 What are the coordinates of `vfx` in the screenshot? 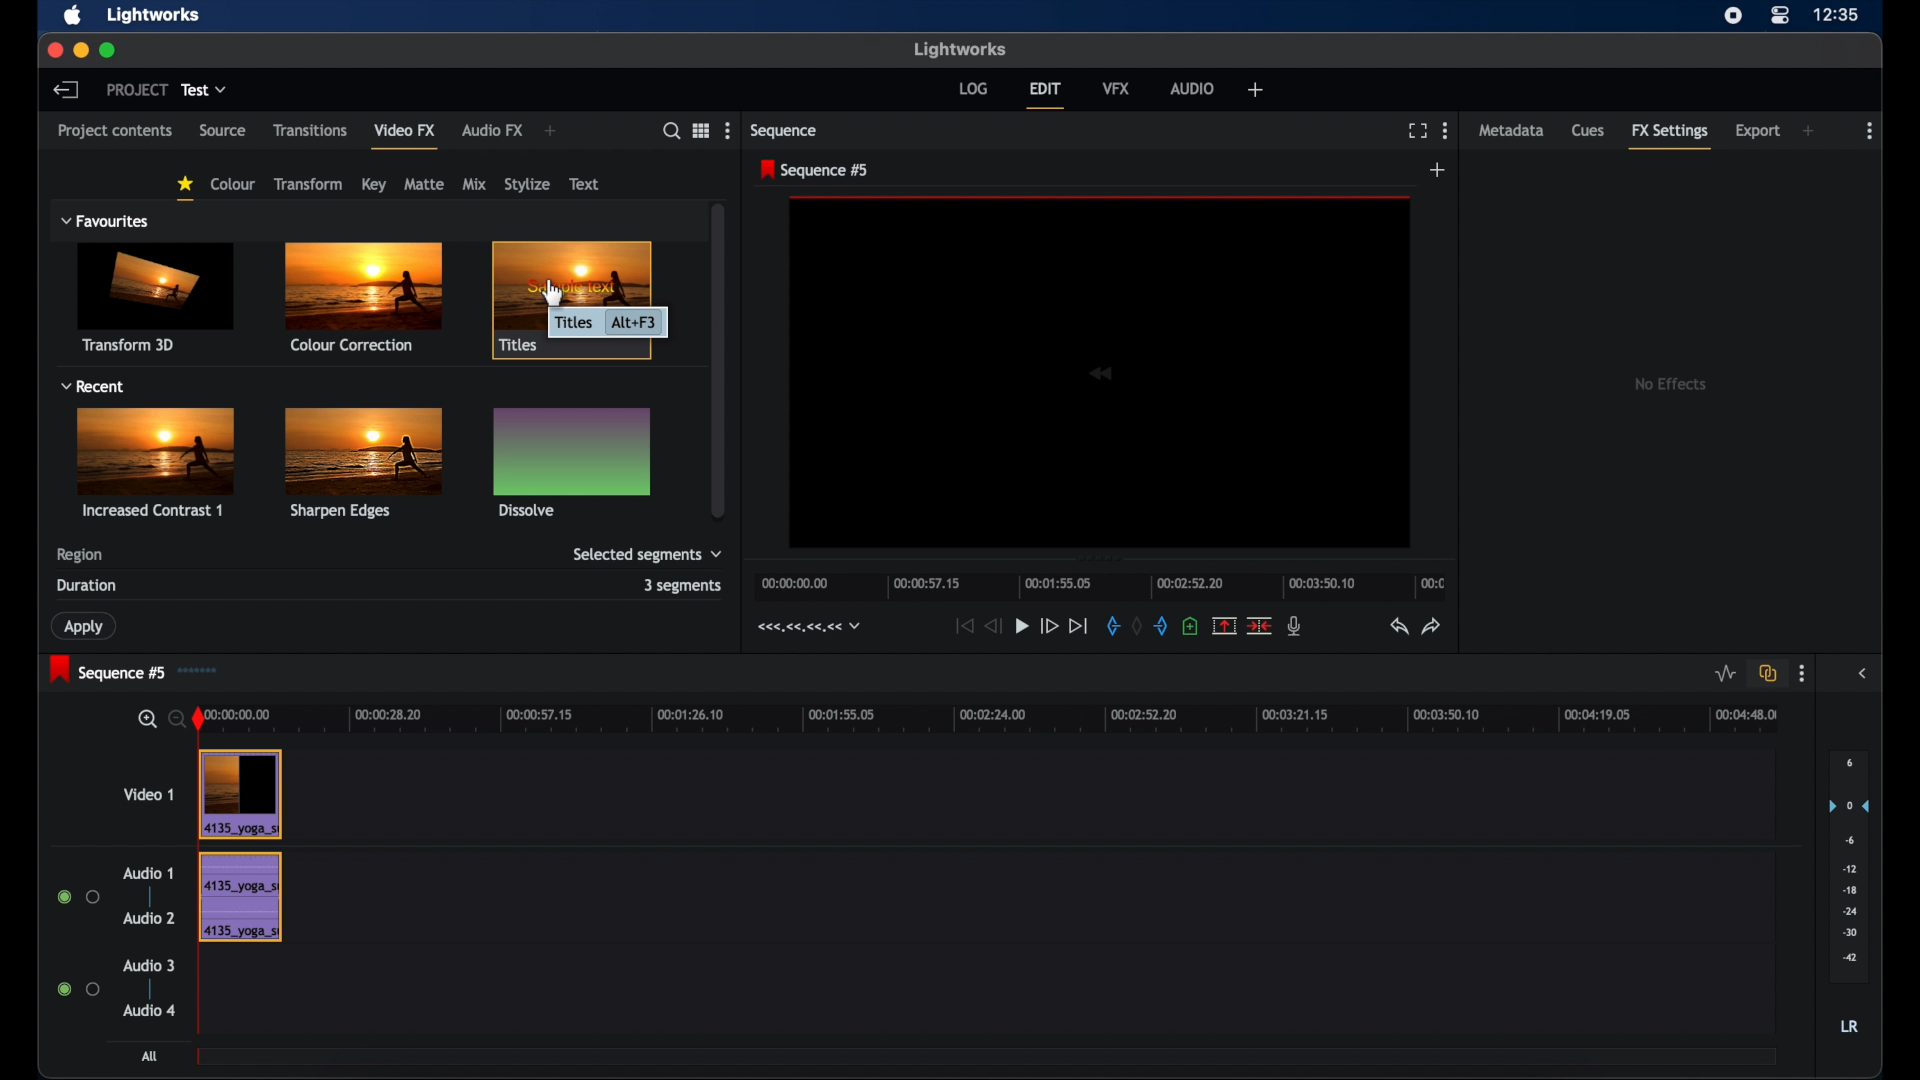 It's located at (1117, 88).